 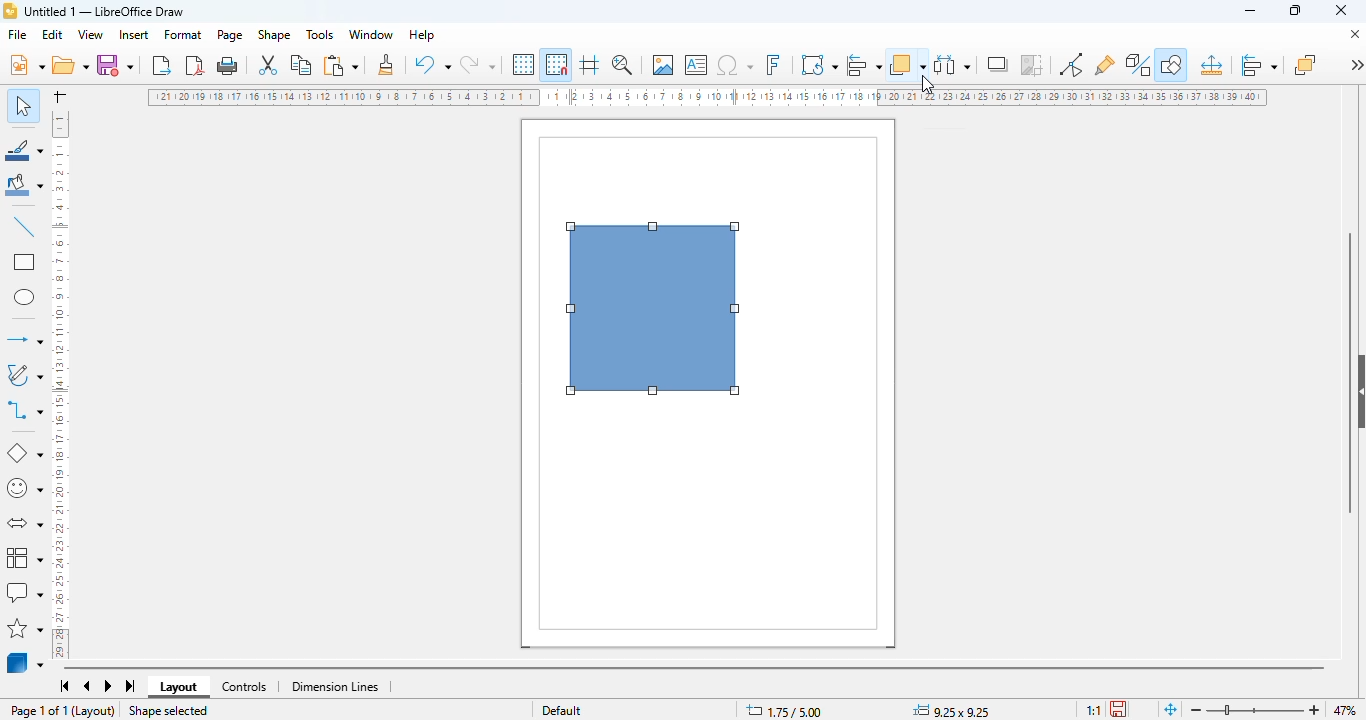 What do you see at coordinates (423, 35) in the screenshot?
I see `help` at bounding box center [423, 35].